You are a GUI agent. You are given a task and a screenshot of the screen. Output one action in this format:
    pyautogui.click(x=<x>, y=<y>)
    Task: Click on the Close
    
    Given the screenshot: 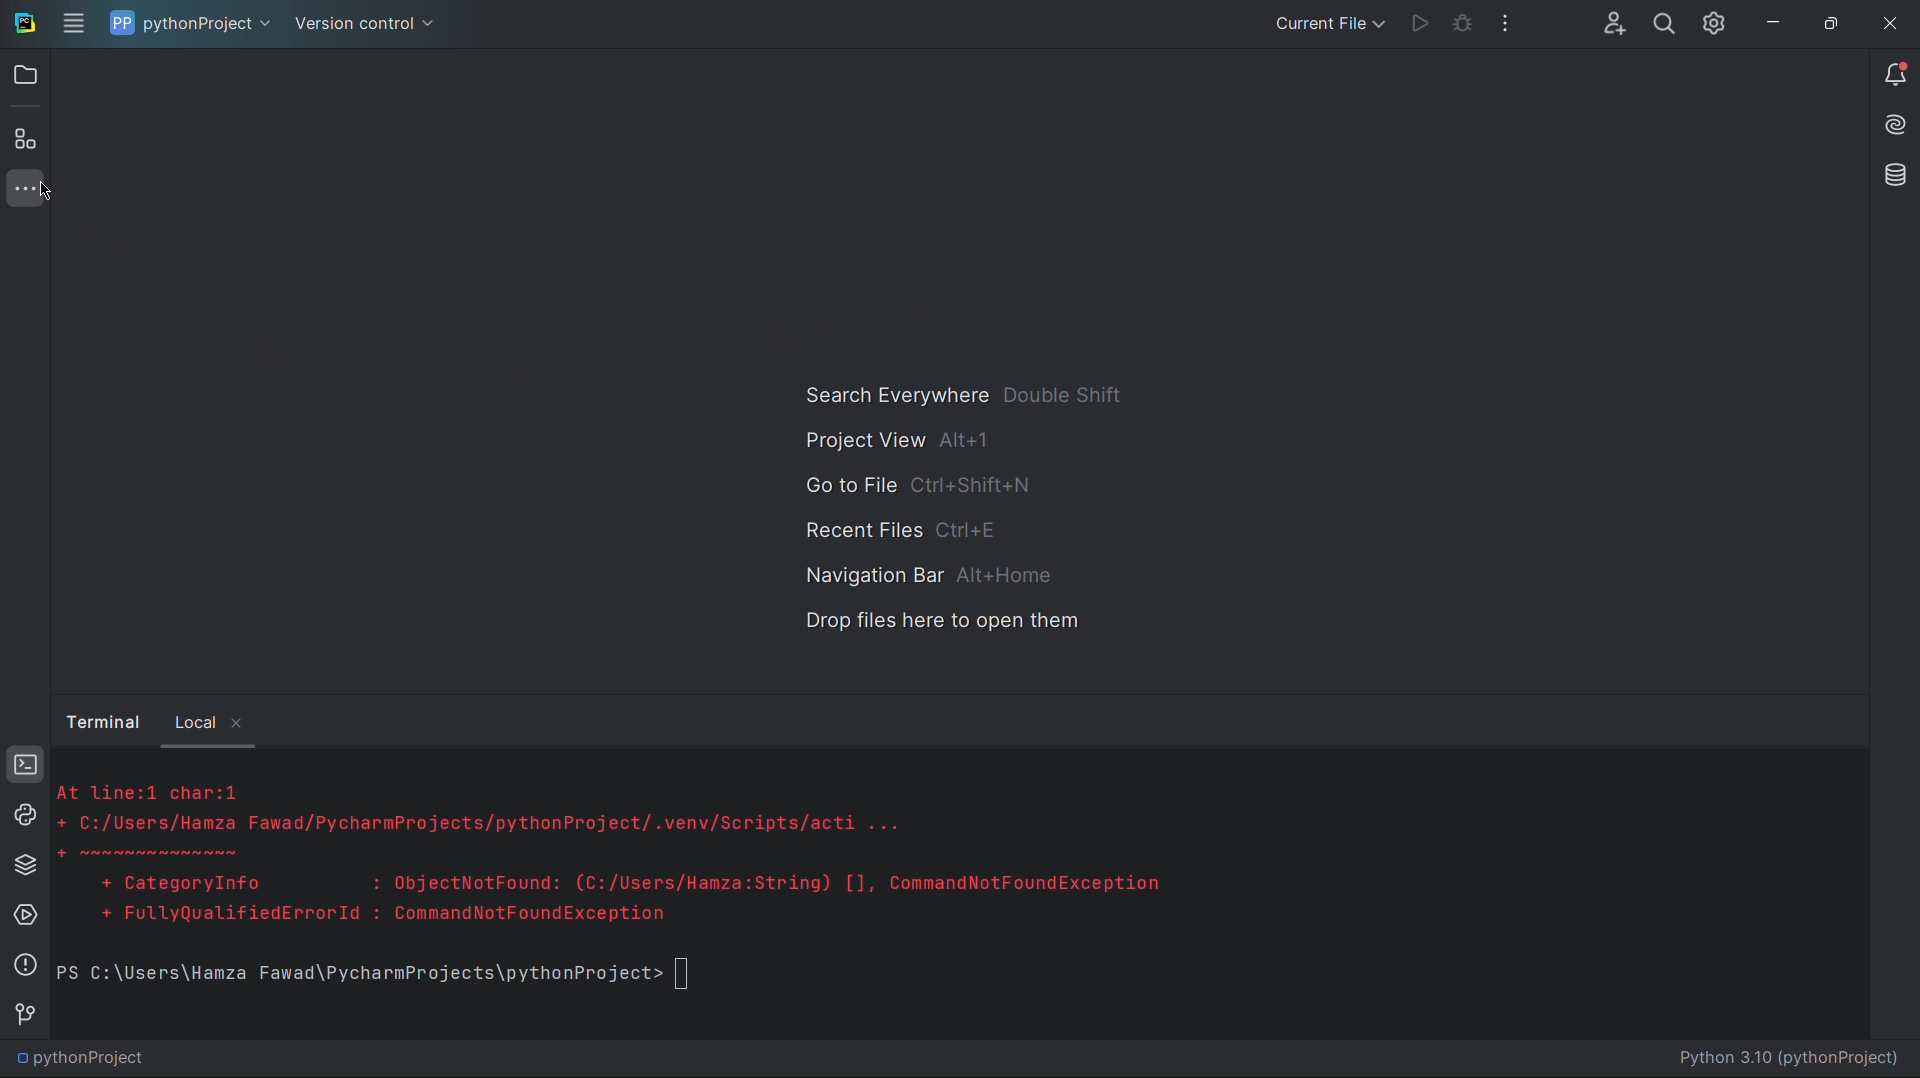 What is the action you would take?
    pyautogui.click(x=1889, y=23)
    